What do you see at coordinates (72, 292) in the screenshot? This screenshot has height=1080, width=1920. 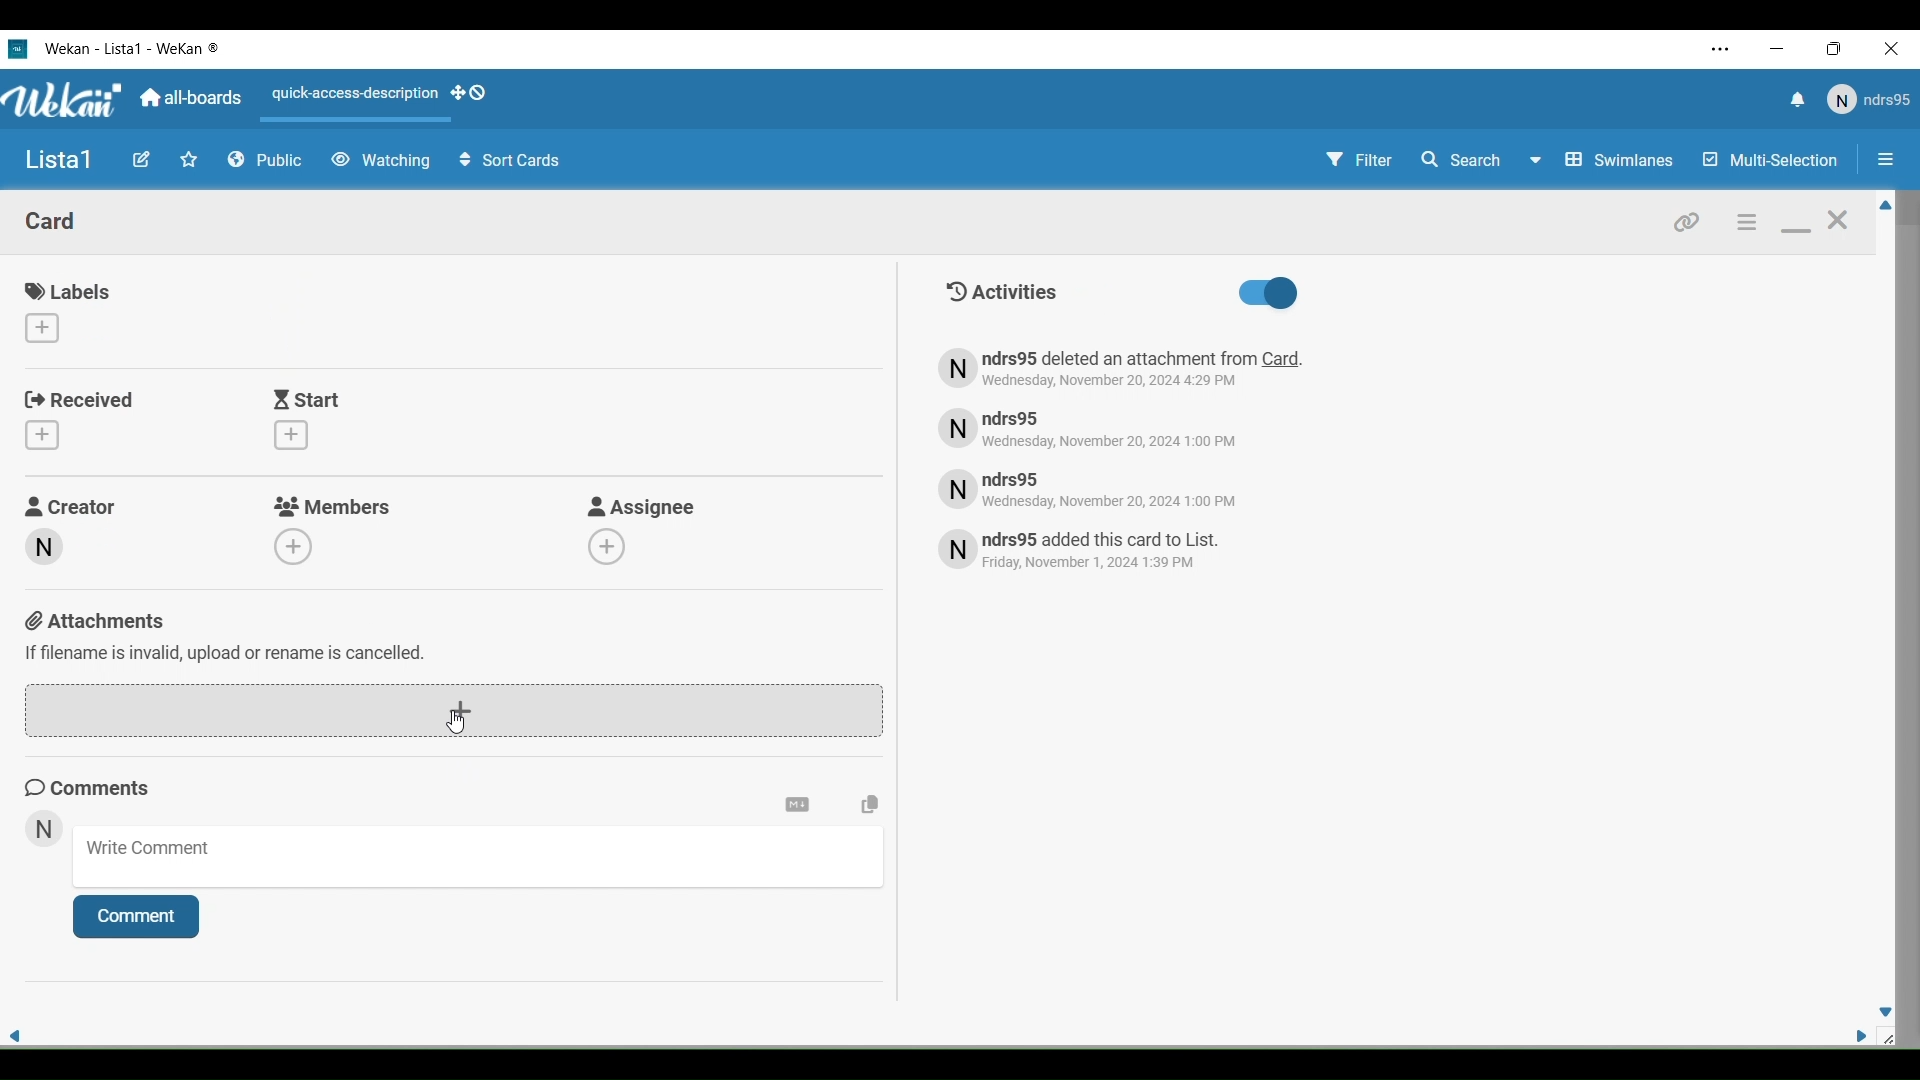 I see `Labels` at bounding box center [72, 292].